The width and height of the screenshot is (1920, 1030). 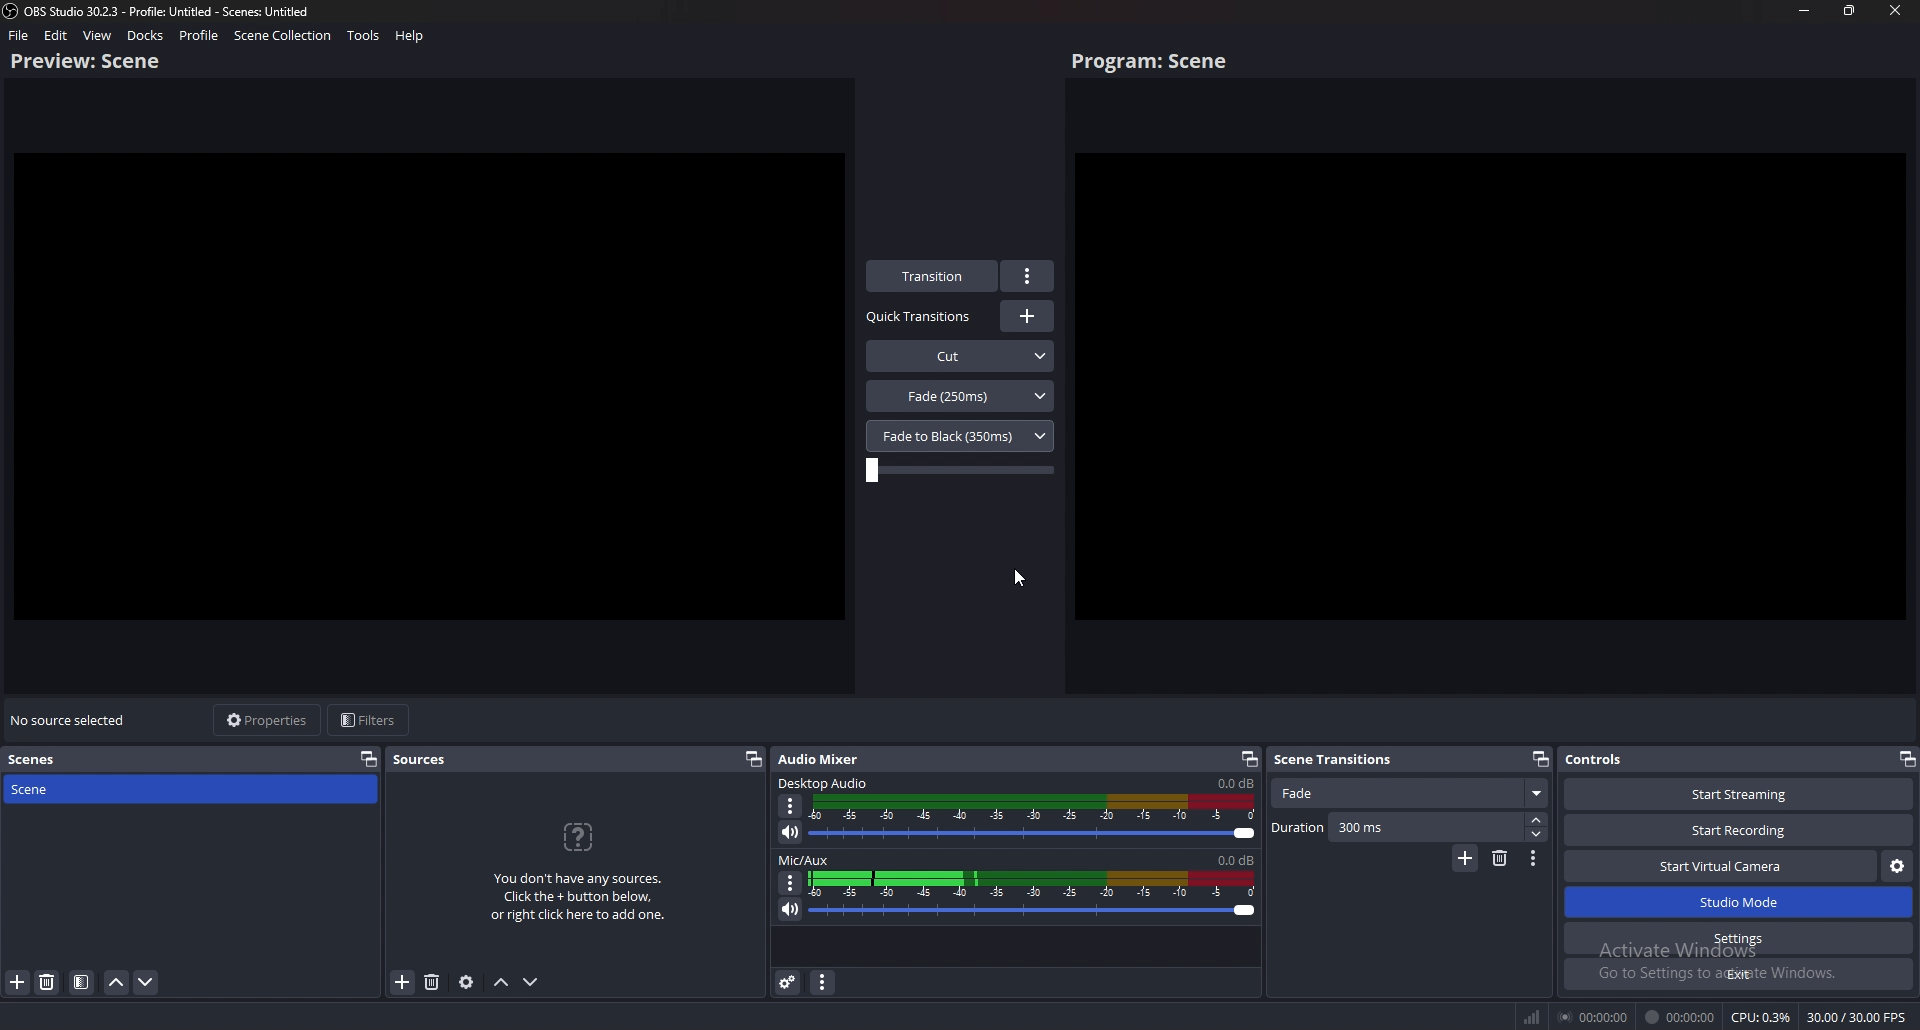 I want to click on Delete scene transitions, so click(x=1500, y=859).